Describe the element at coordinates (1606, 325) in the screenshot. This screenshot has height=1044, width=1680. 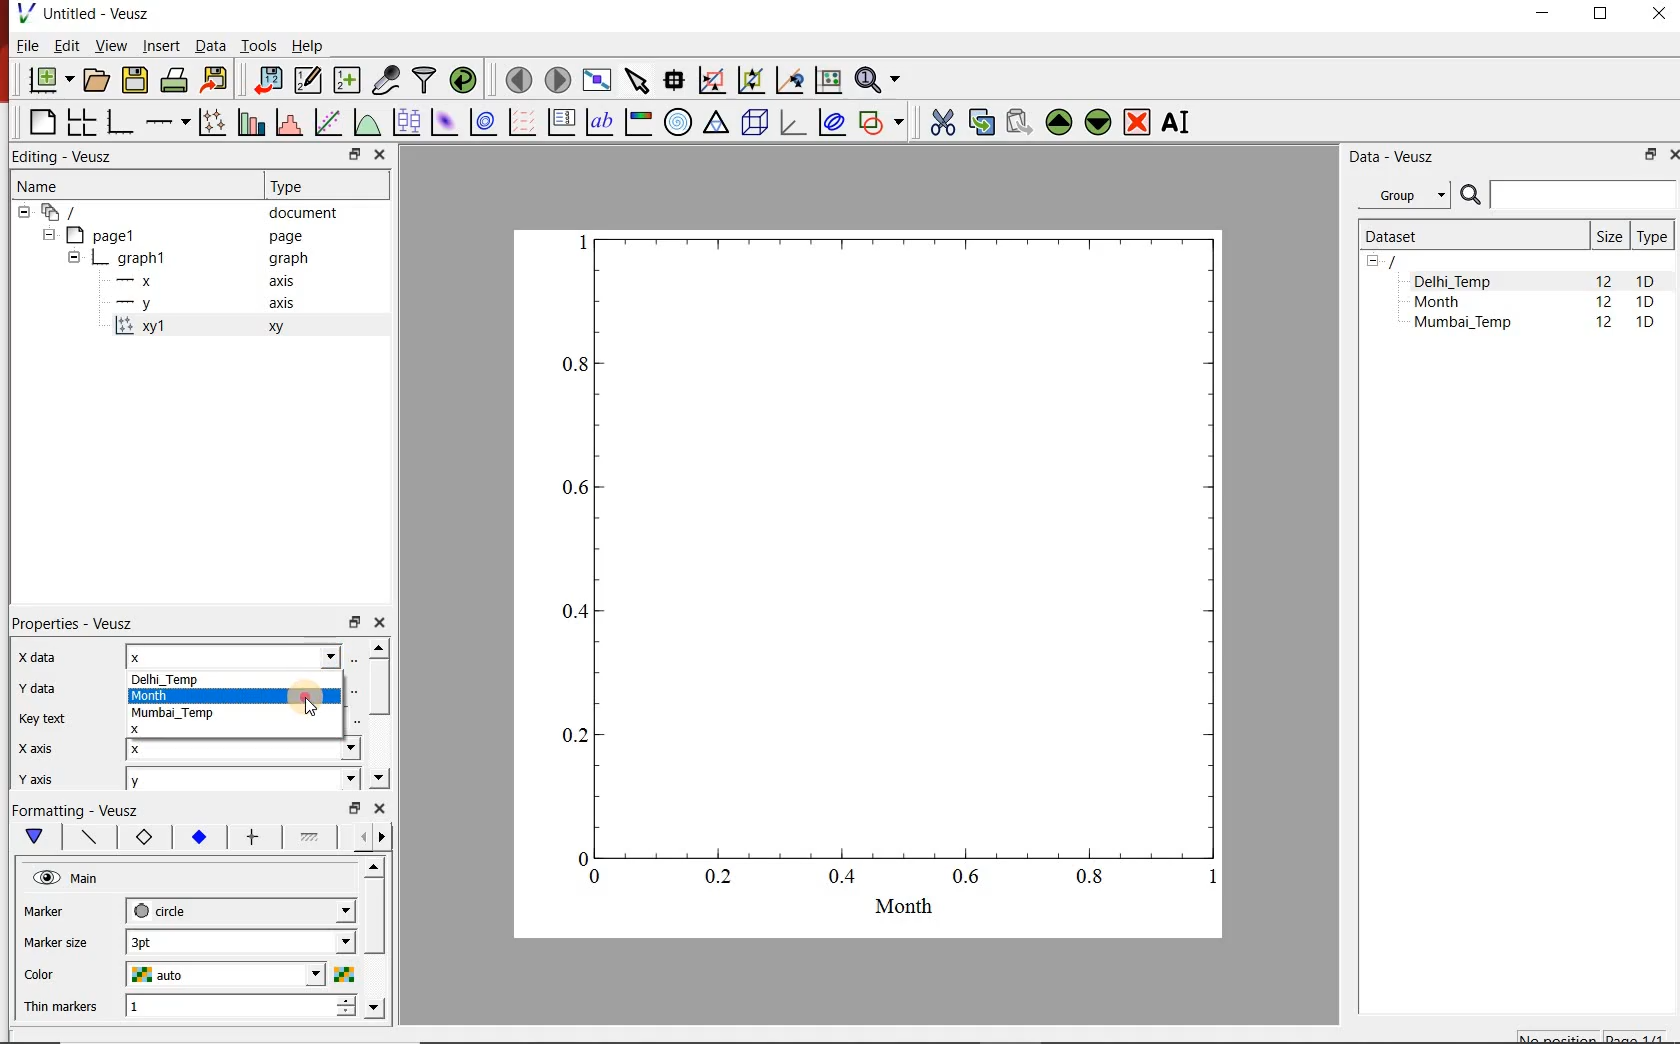
I see `12` at that location.